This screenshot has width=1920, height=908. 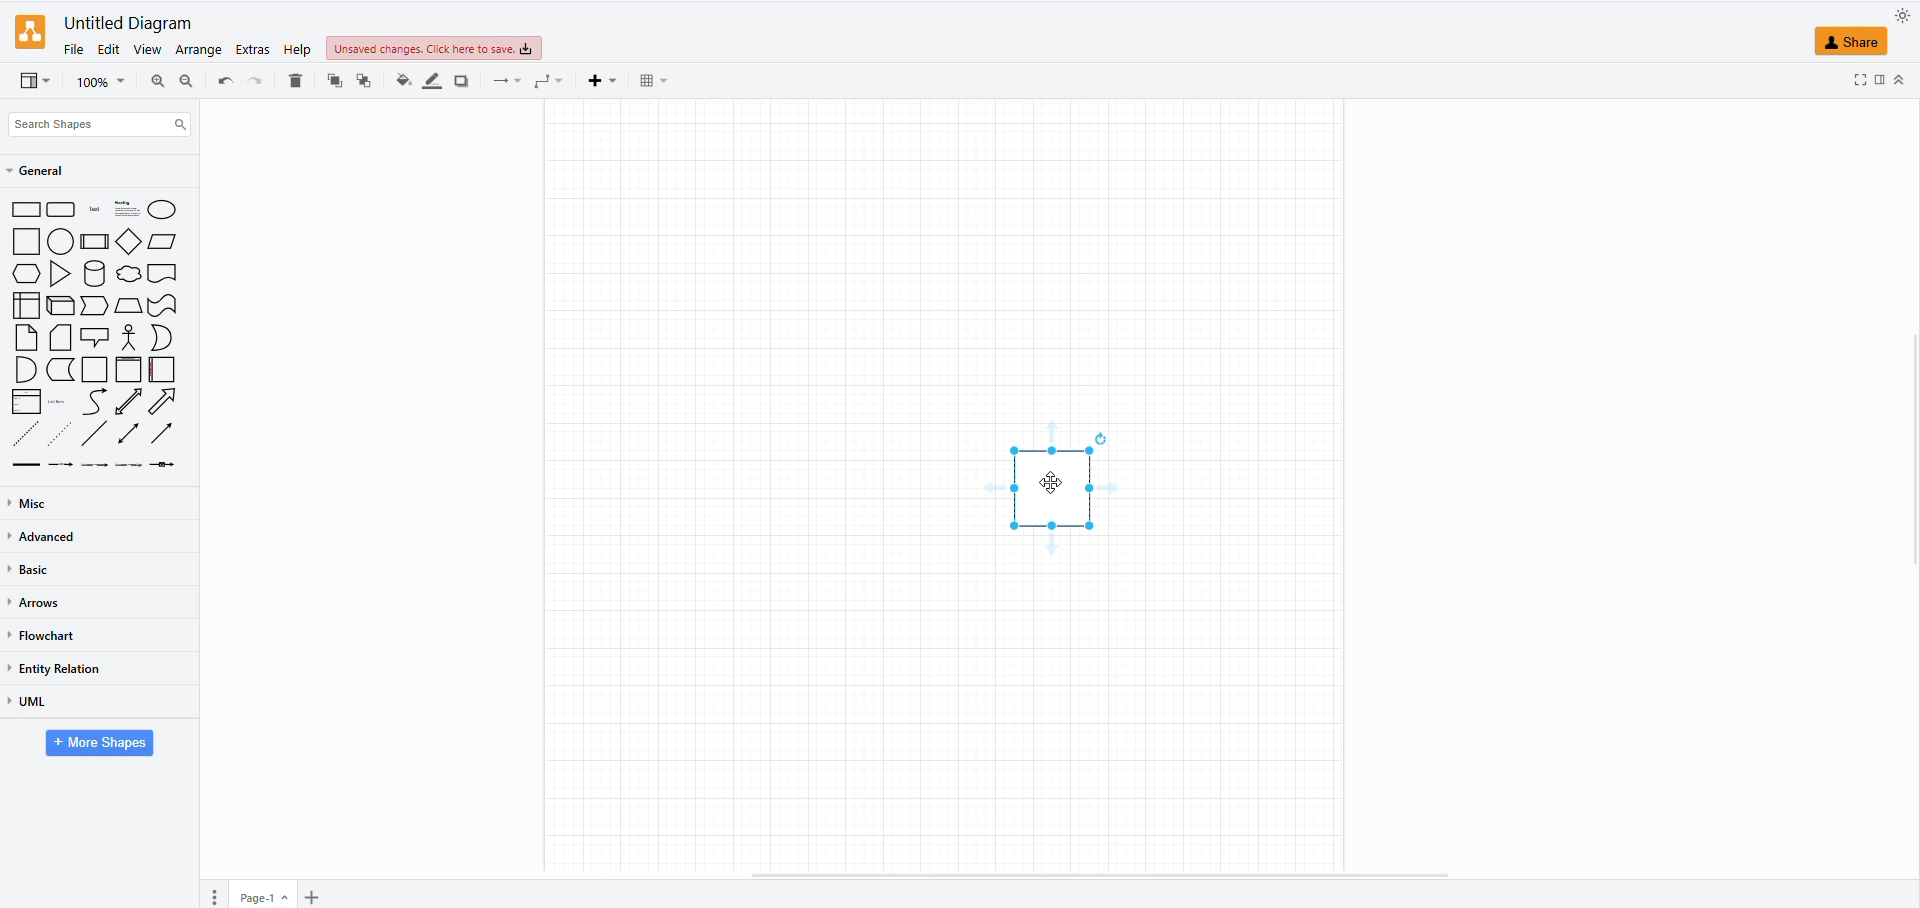 What do you see at coordinates (147, 50) in the screenshot?
I see `view` at bounding box center [147, 50].